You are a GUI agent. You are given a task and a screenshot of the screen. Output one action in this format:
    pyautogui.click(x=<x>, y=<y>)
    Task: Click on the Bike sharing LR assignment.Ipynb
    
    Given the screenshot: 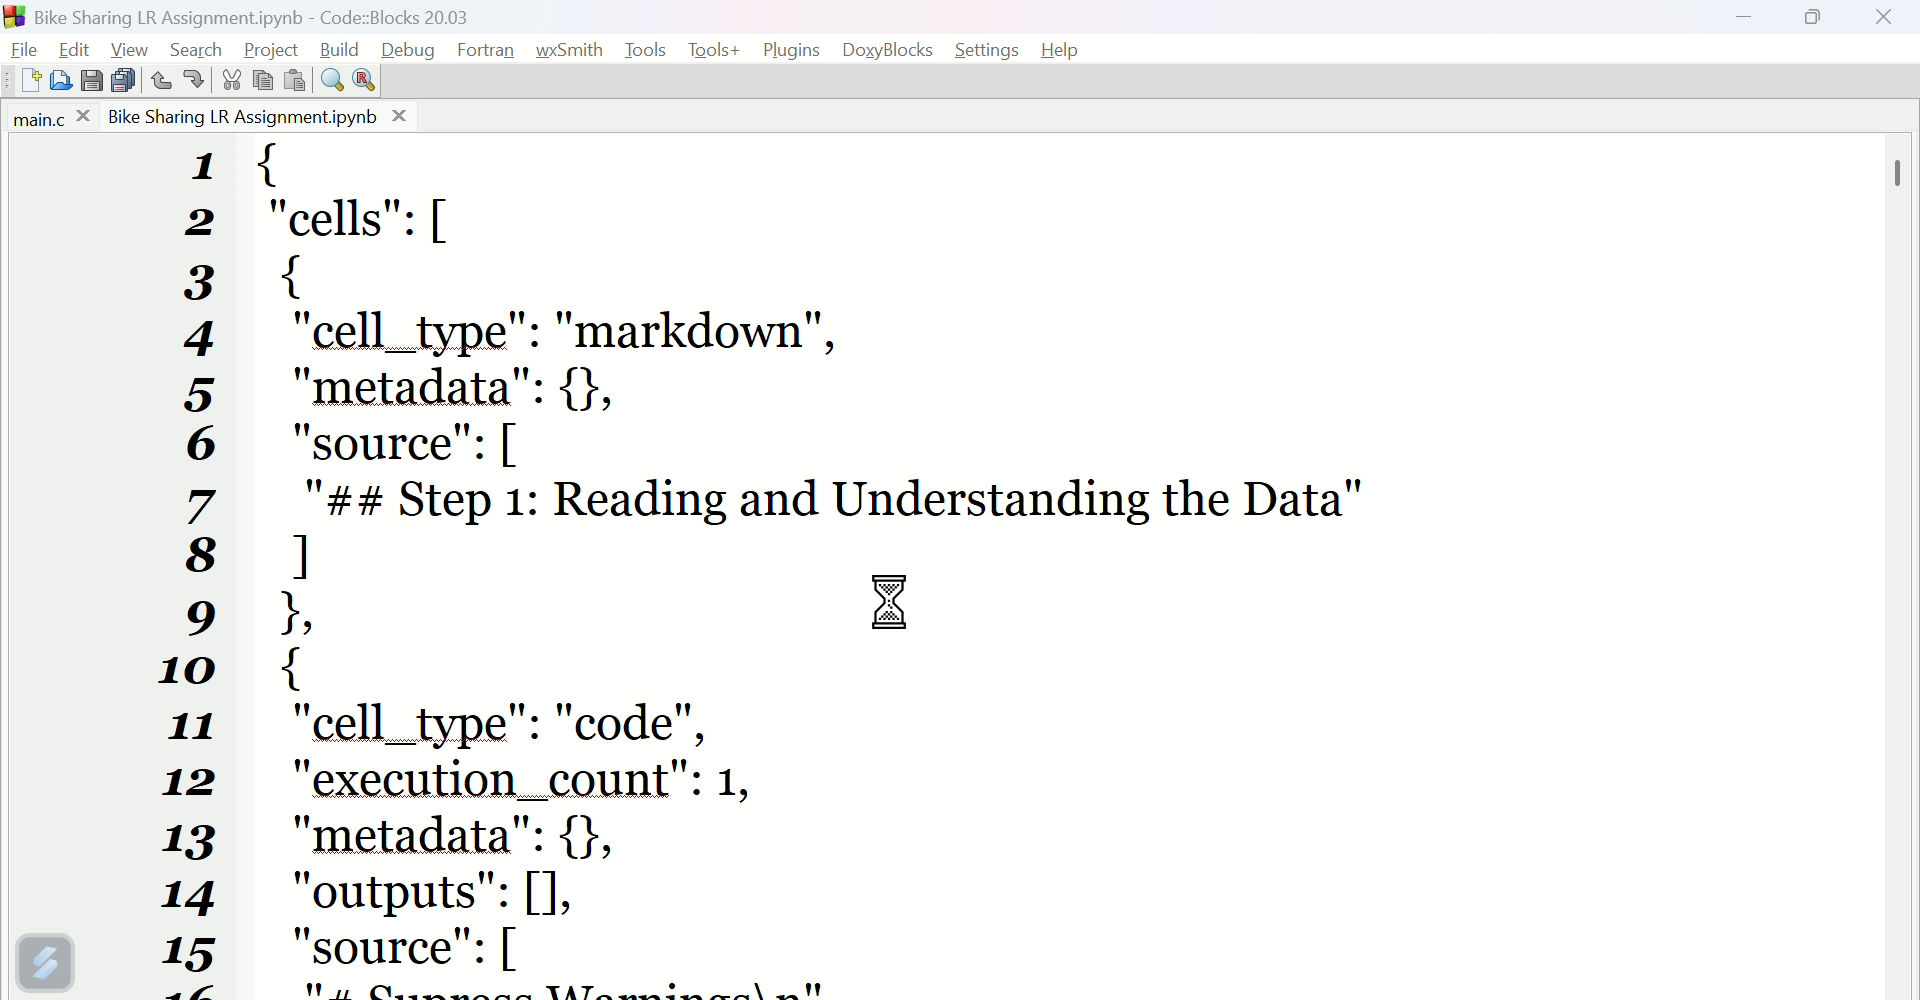 What is the action you would take?
    pyautogui.click(x=257, y=116)
    